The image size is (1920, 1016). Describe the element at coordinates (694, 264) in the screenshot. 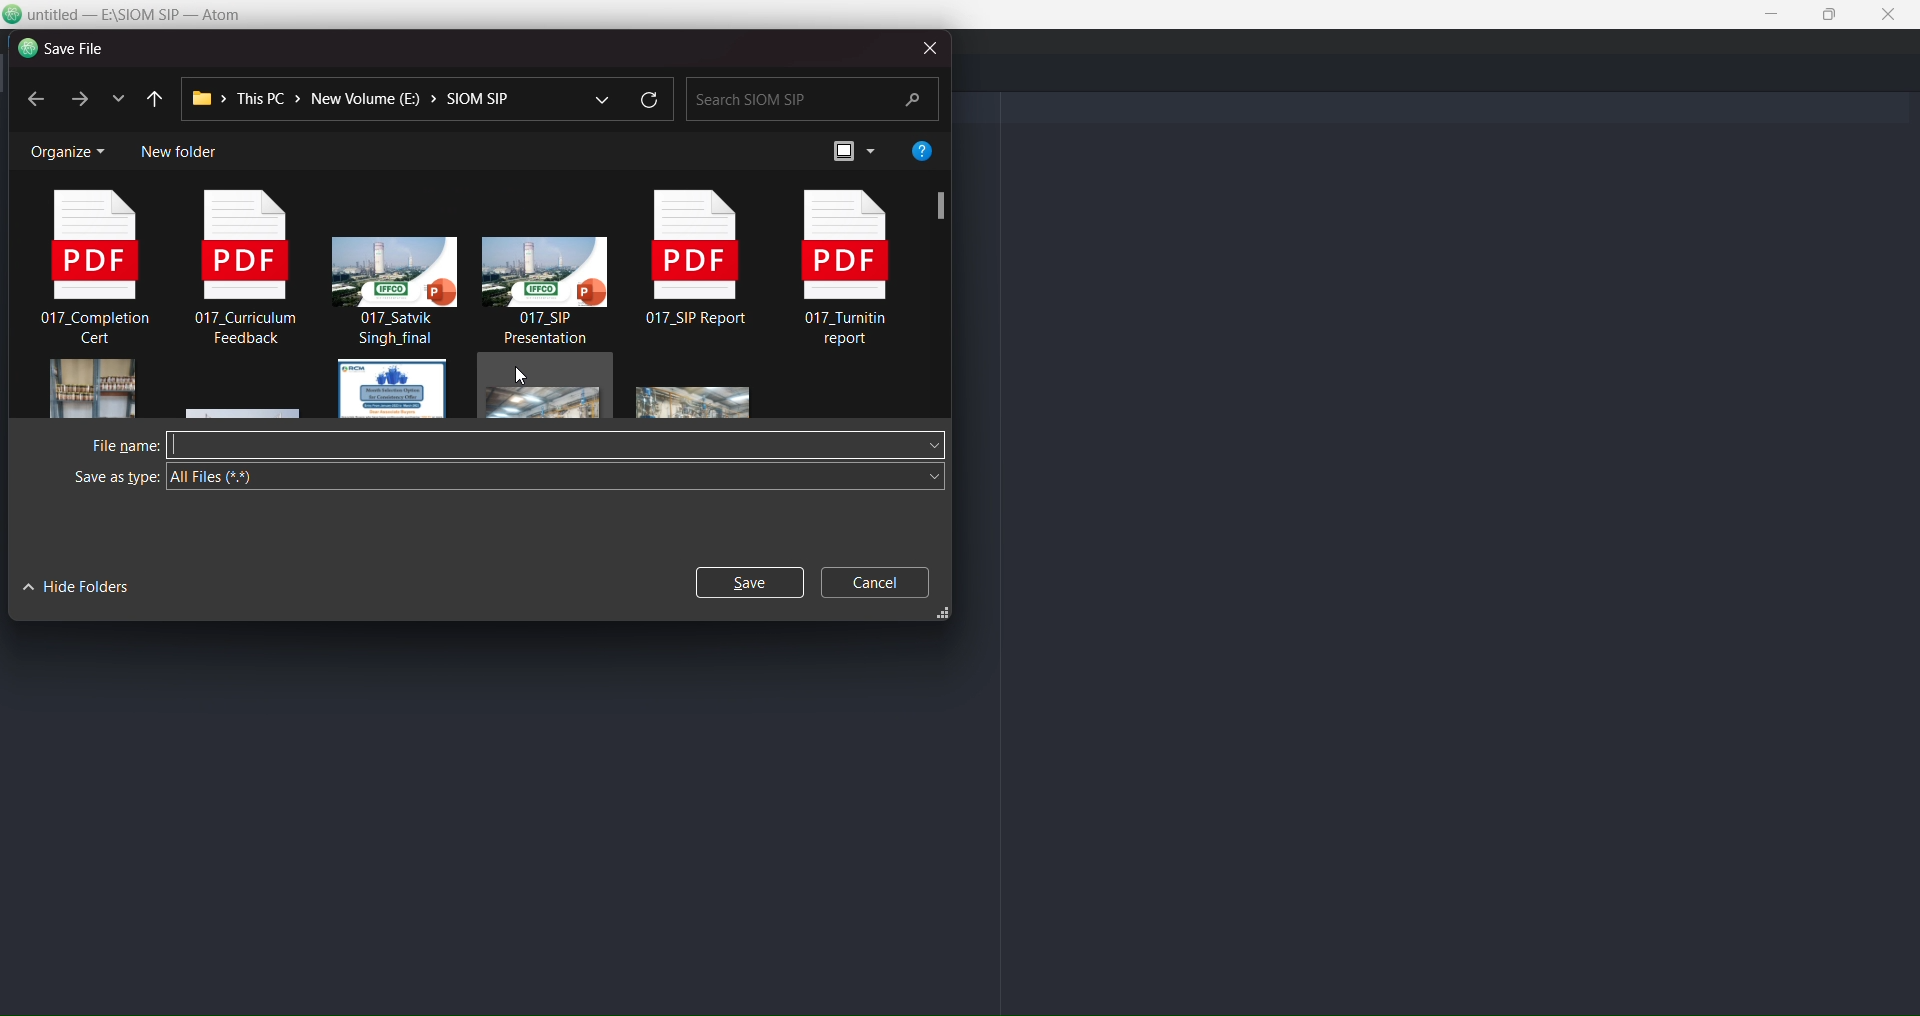

I see `pdf file` at that location.